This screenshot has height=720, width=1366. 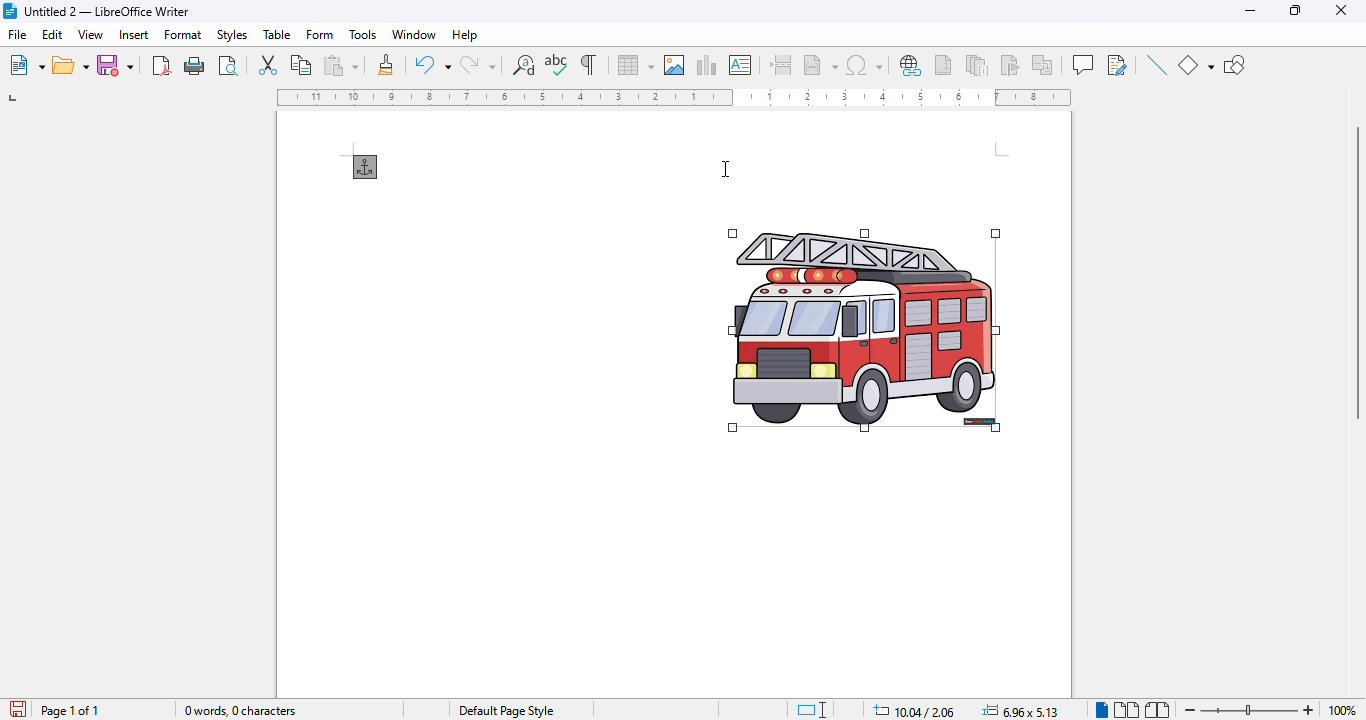 What do you see at coordinates (90, 34) in the screenshot?
I see `view` at bounding box center [90, 34].